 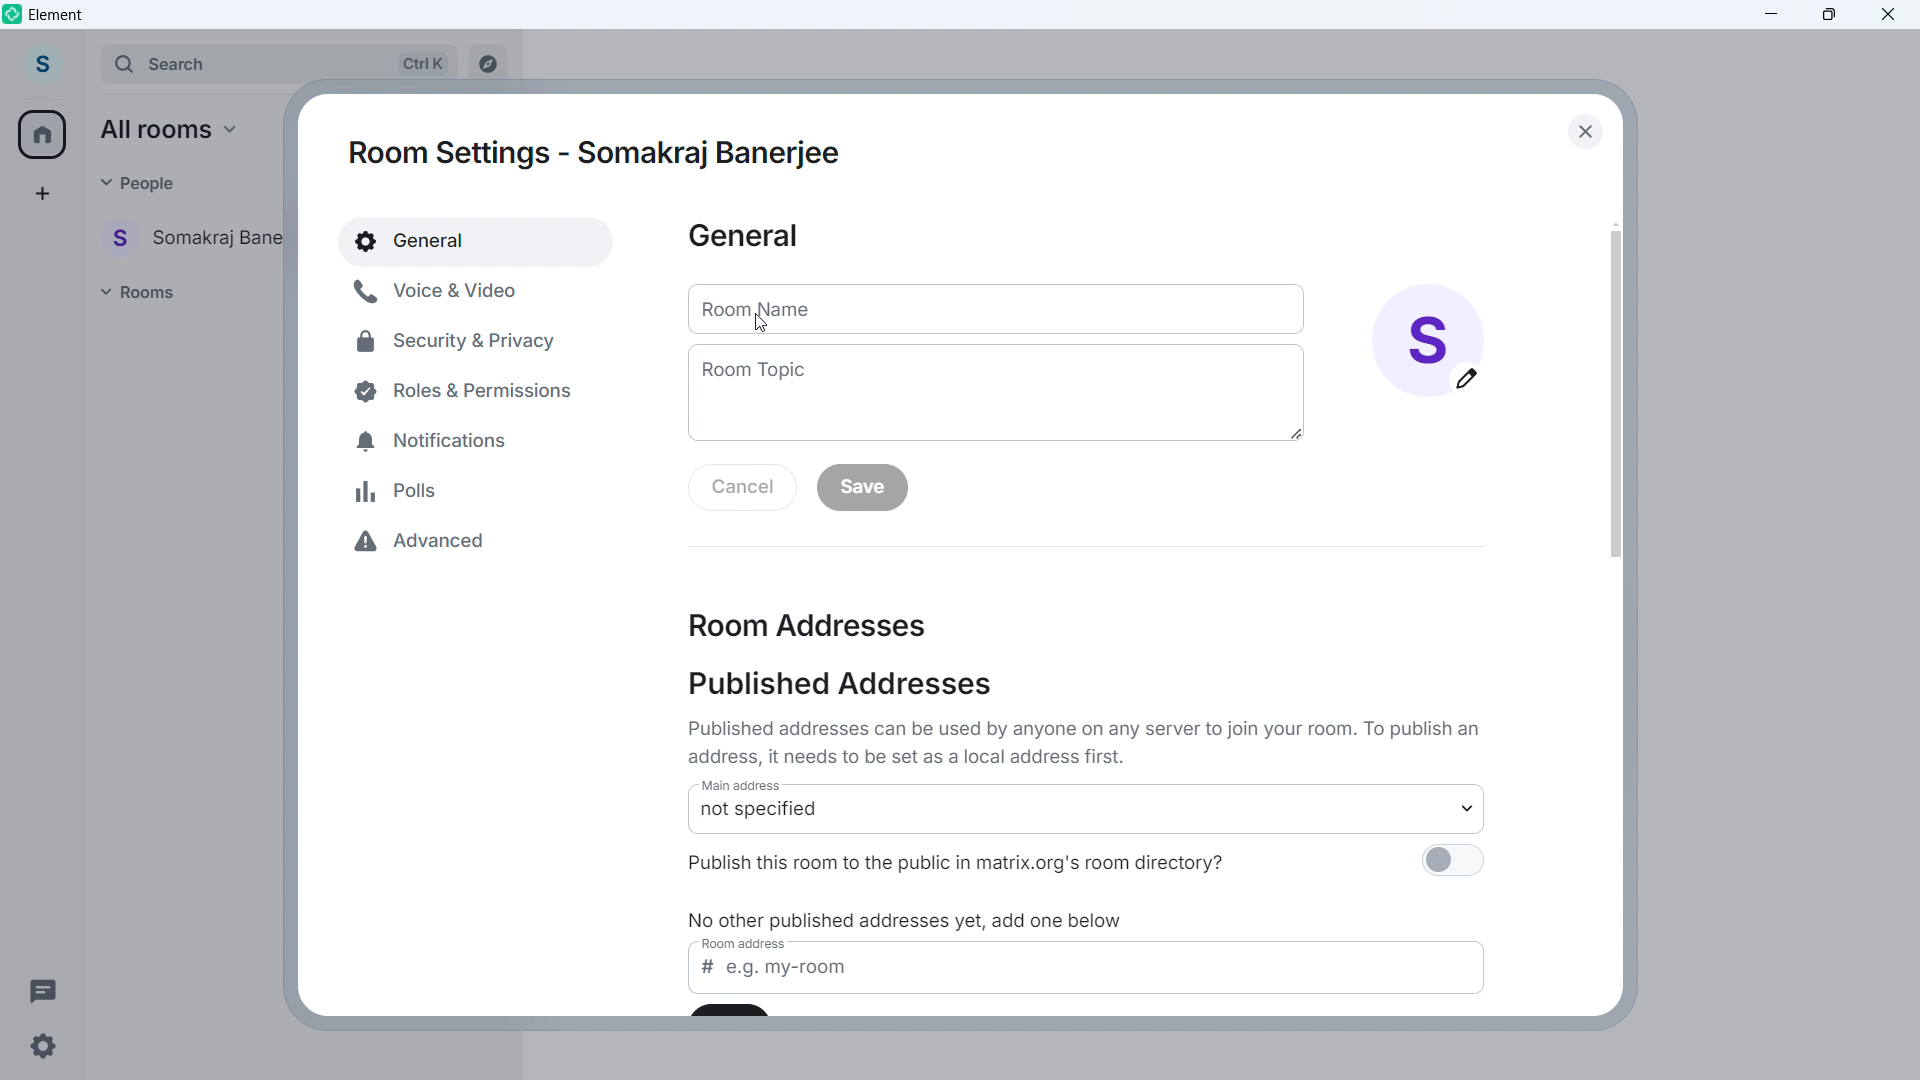 What do you see at coordinates (46, 62) in the screenshot?
I see `account ` at bounding box center [46, 62].